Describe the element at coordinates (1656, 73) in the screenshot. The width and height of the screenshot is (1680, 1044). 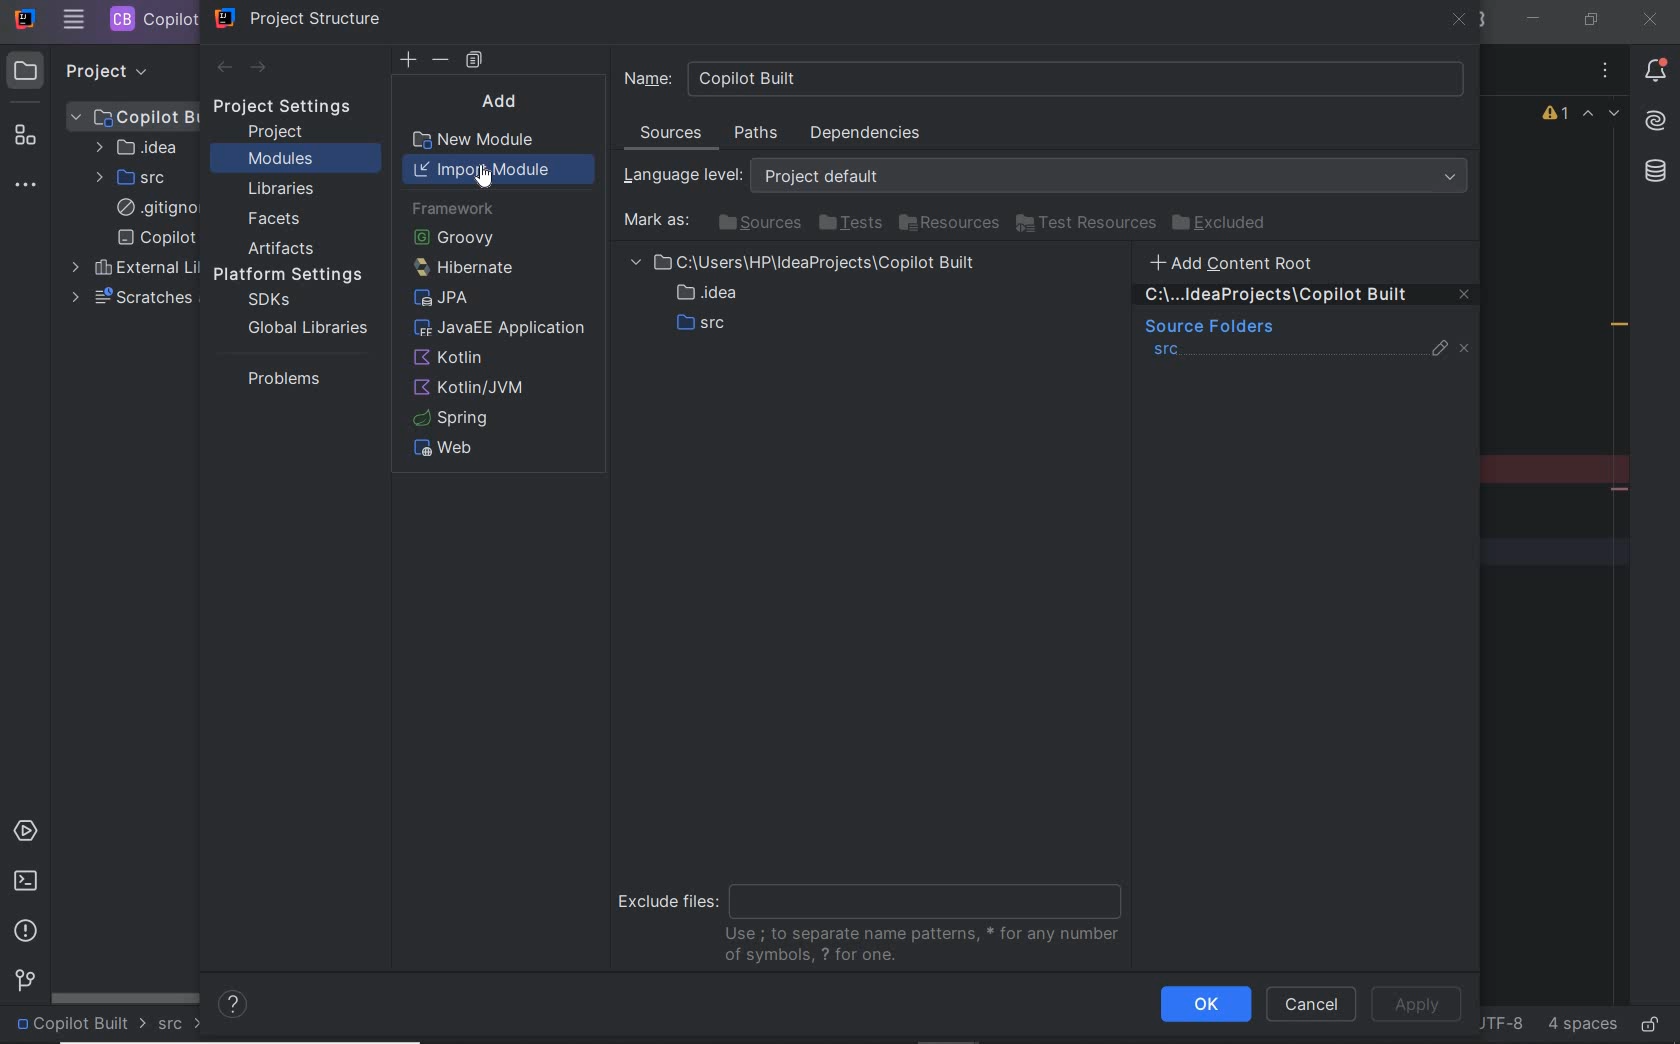
I see `notifications` at that location.